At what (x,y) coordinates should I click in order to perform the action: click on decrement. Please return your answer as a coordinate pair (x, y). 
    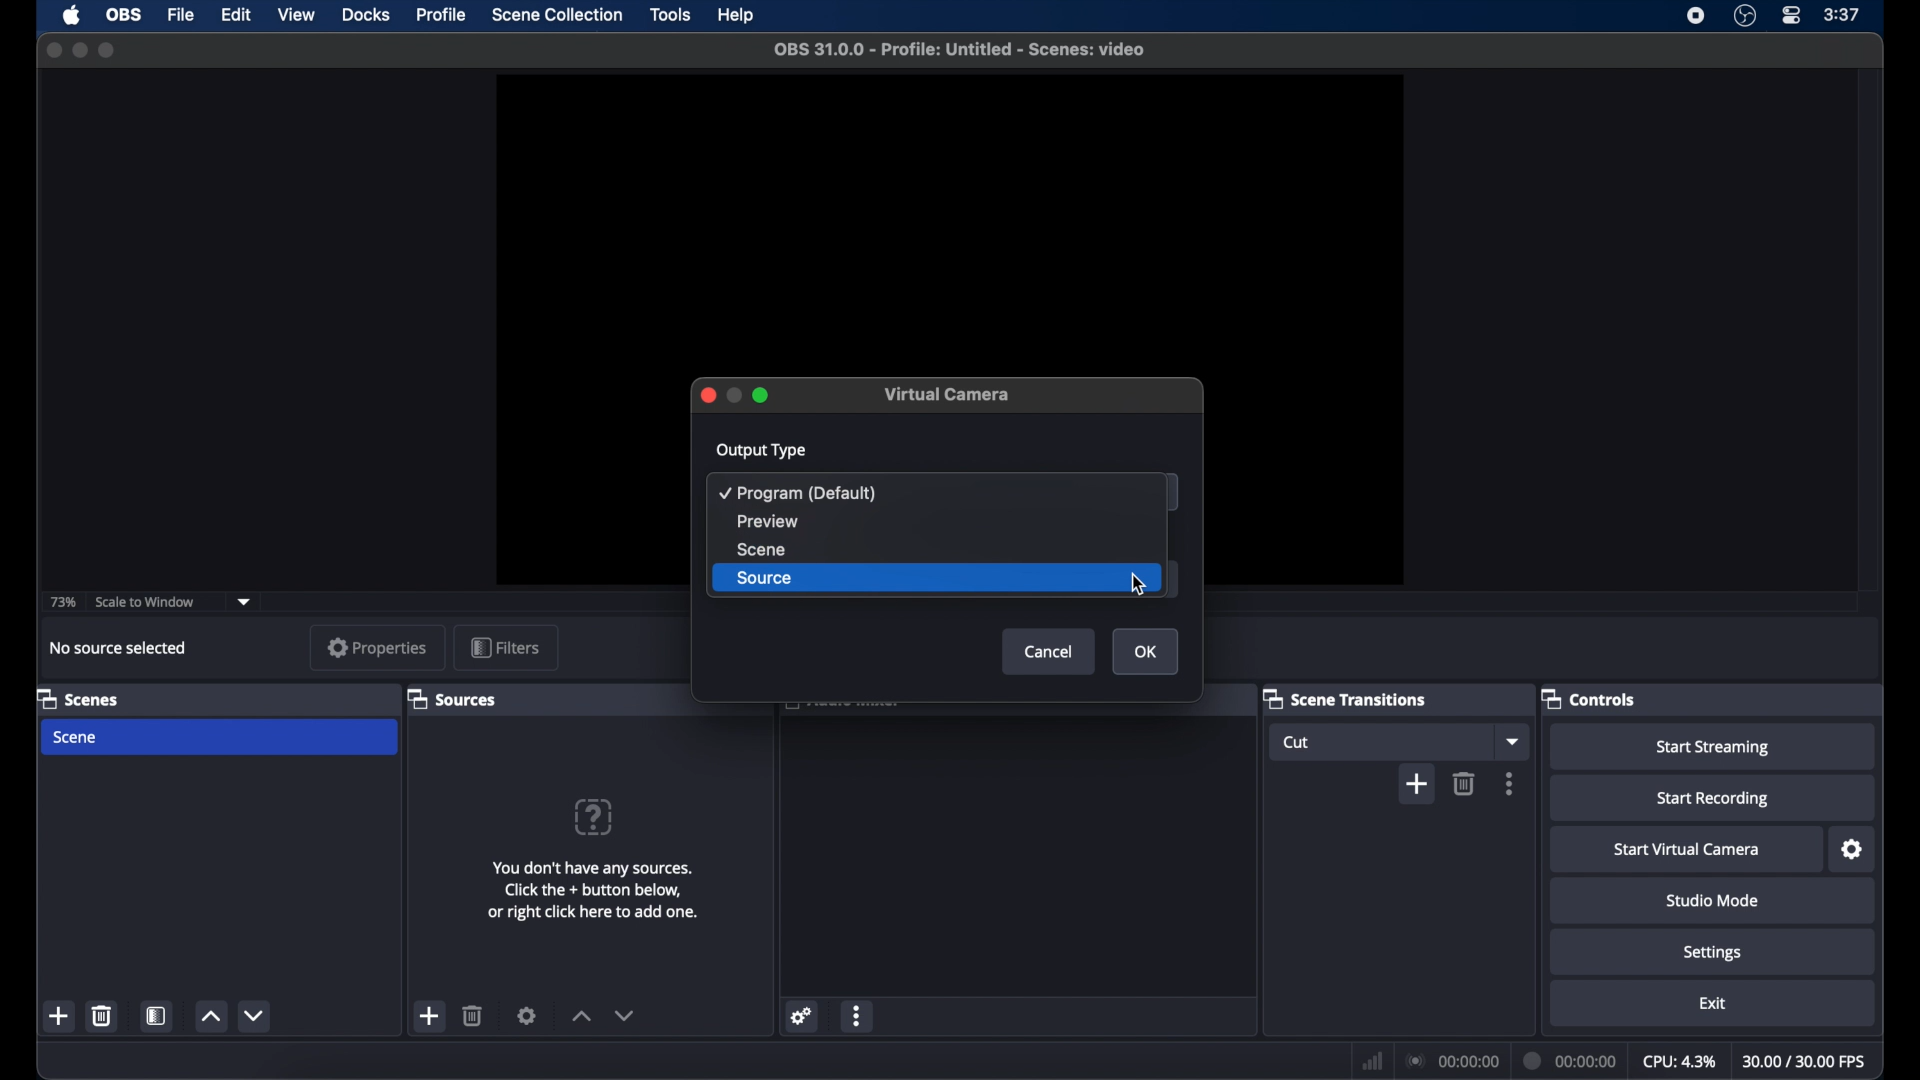
    Looking at the image, I should click on (253, 1016).